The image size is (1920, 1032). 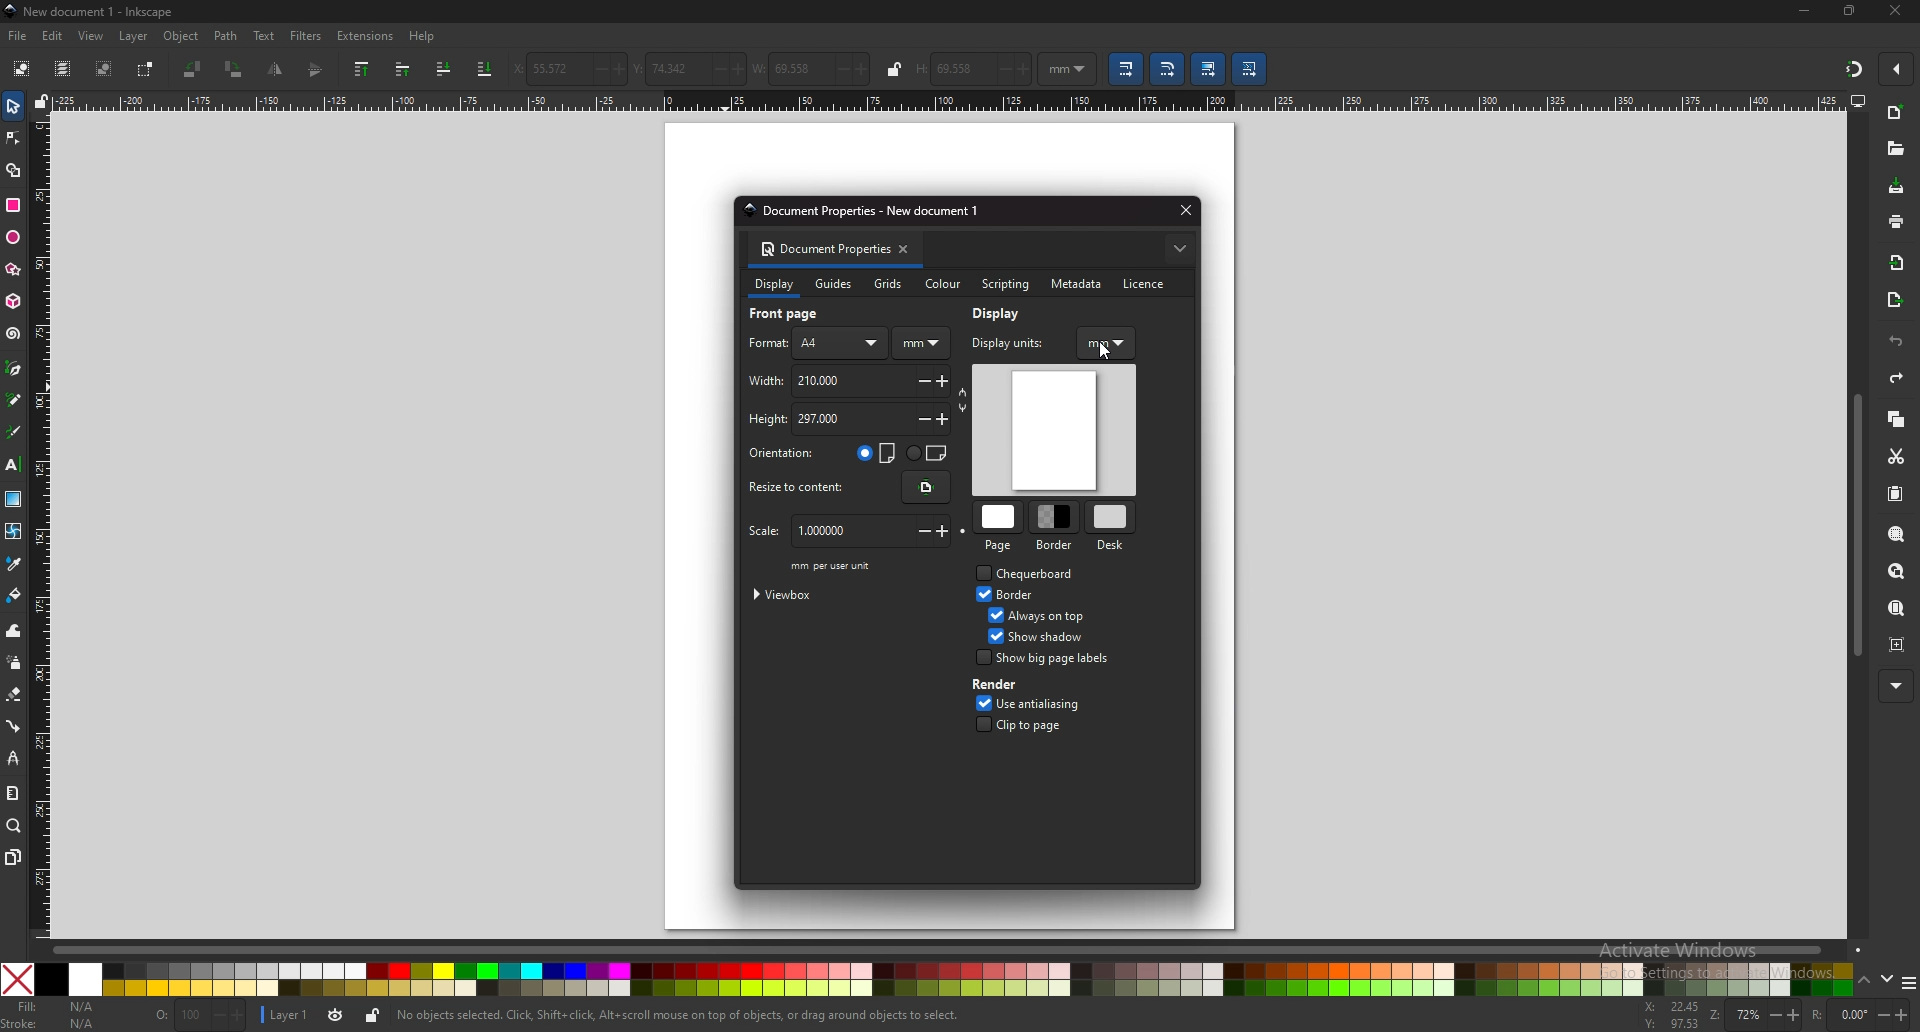 I want to click on move patterns, so click(x=1252, y=68).